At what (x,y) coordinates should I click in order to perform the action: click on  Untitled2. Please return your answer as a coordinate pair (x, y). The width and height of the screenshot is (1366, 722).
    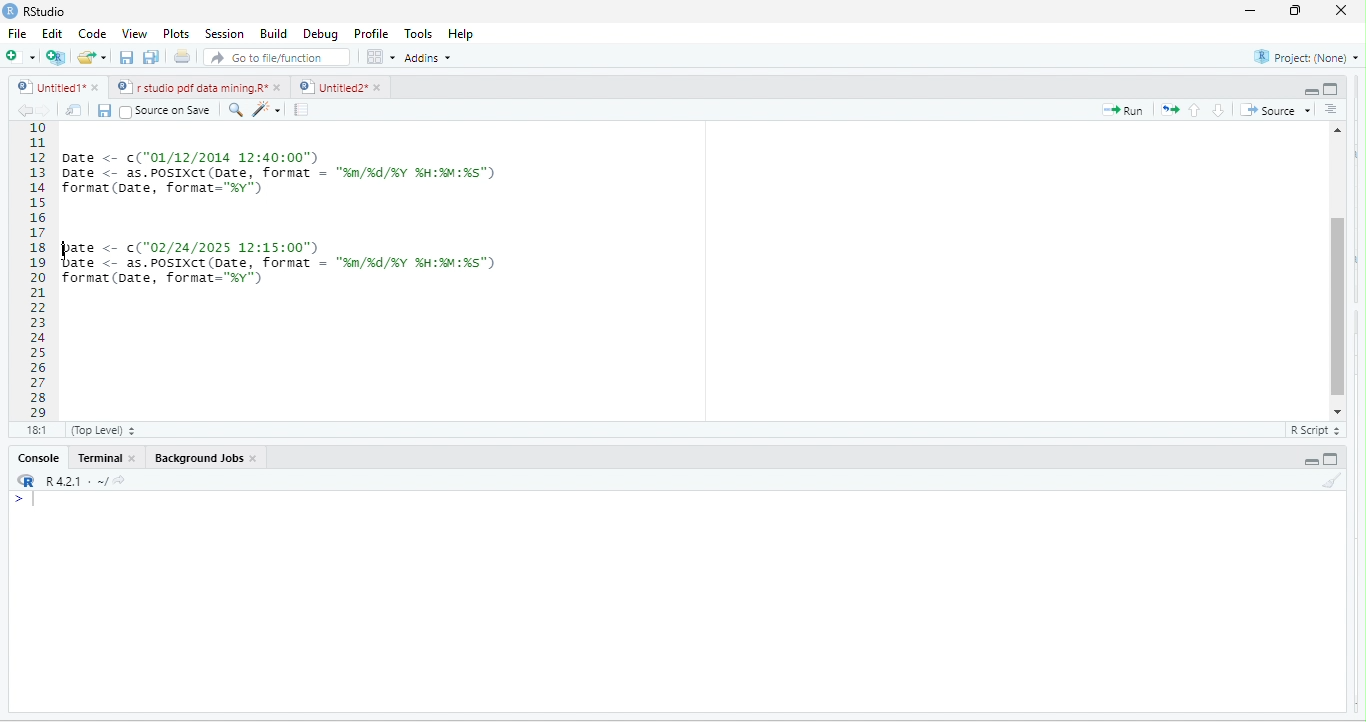
    Looking at the image, I should click on (332, 87).